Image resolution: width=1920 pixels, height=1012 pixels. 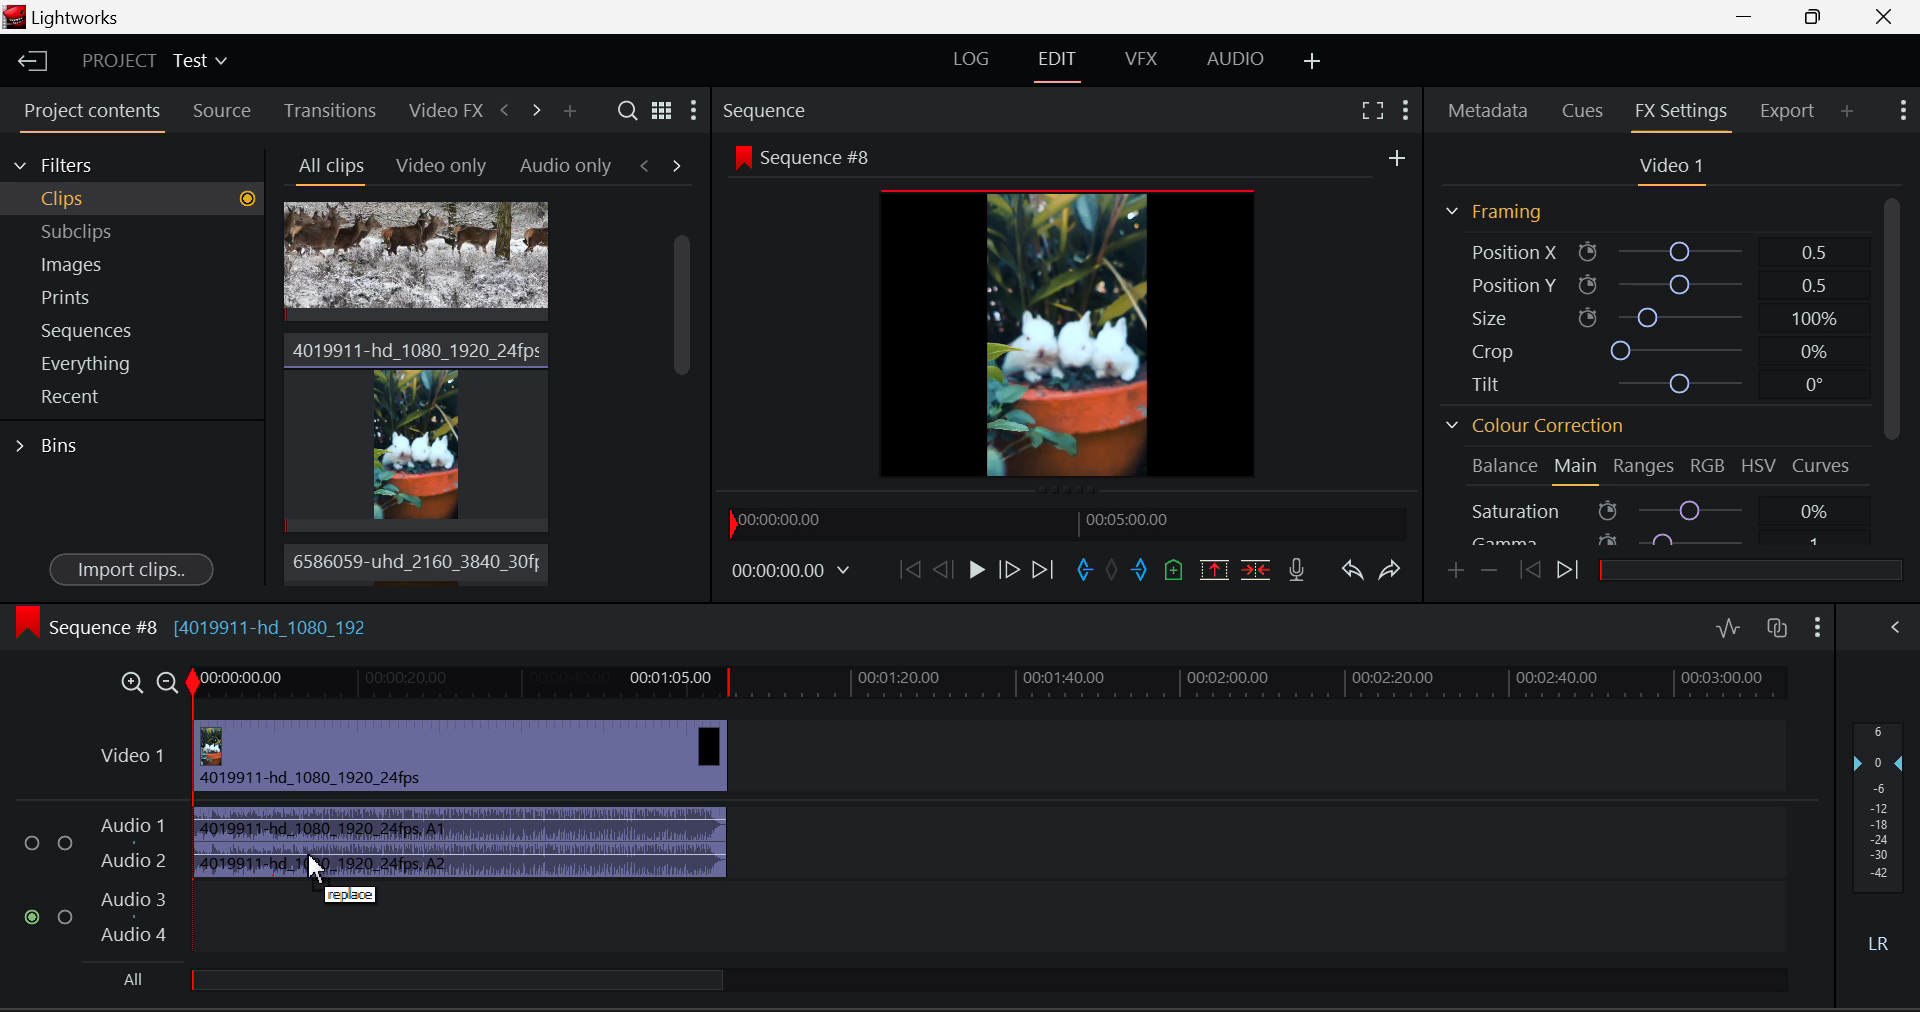 What do you see at coordinates (992, 687) in the screenshot?
I see `Timeline Track` at bounding box center [992, 687].